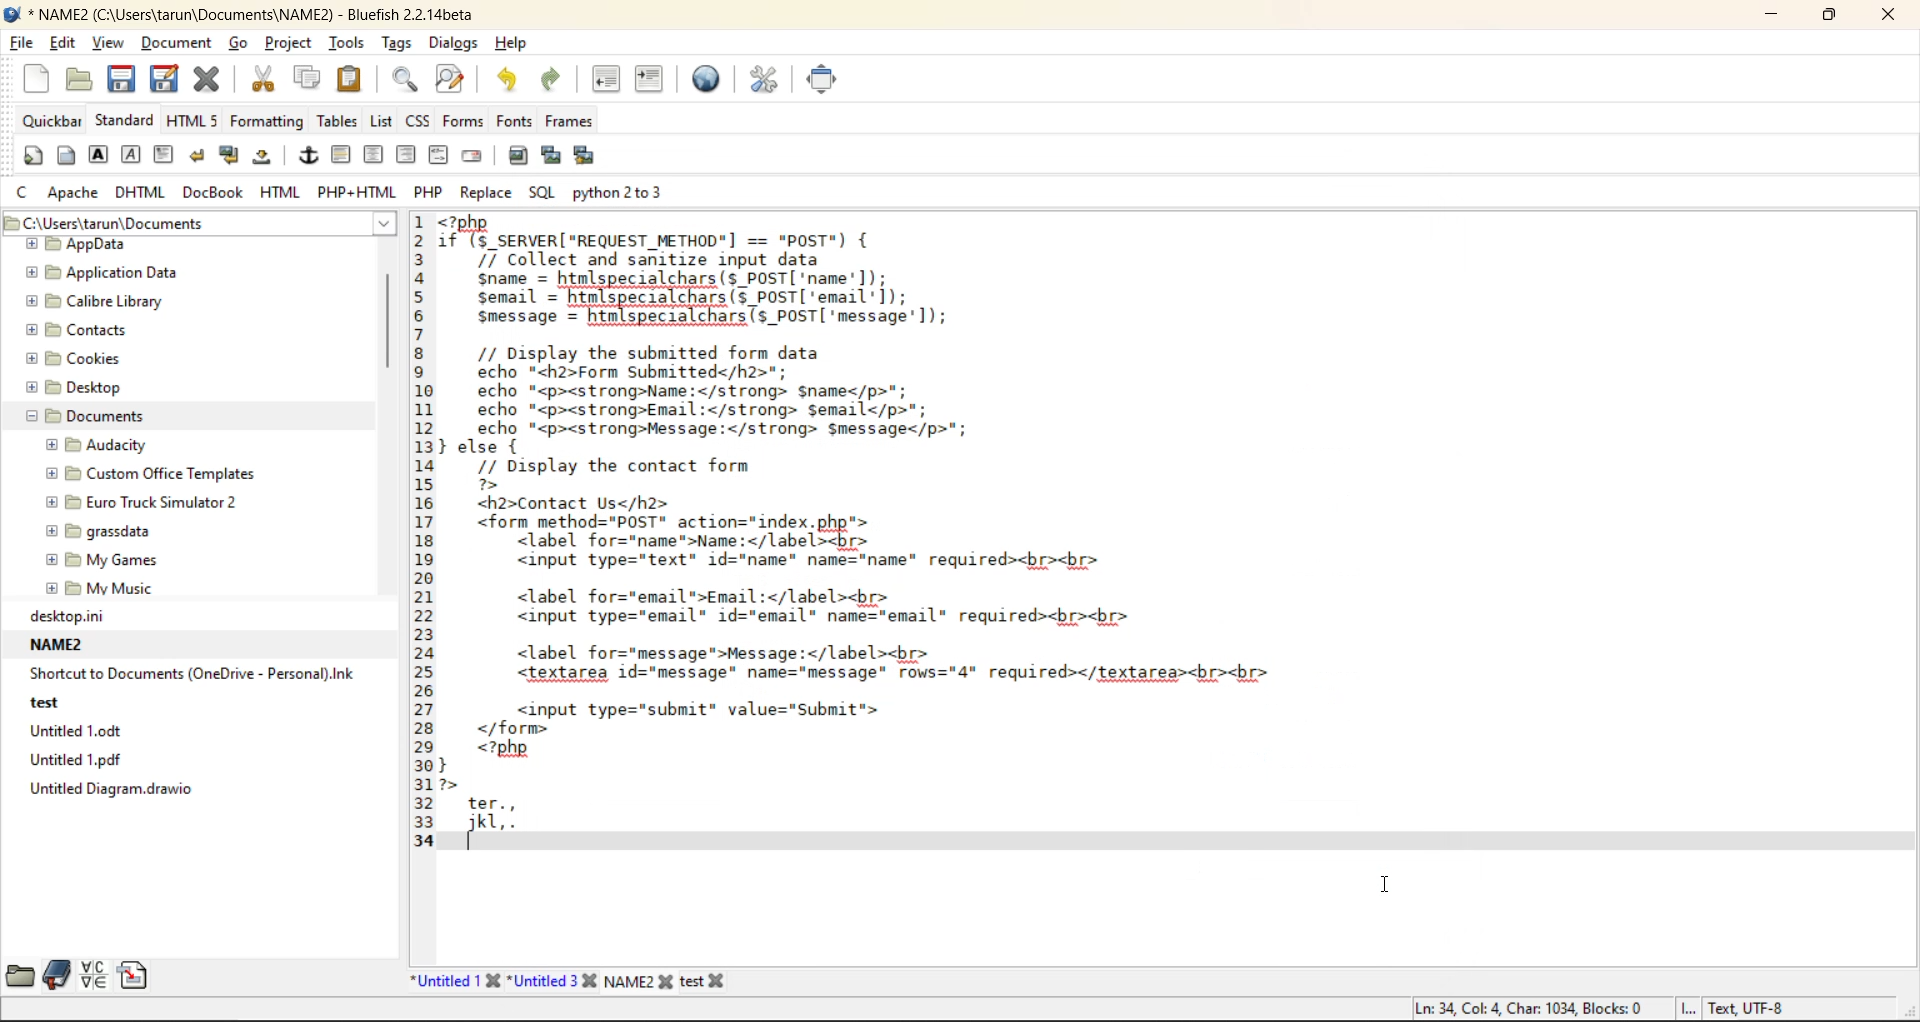  What do you see at coordinates (263, 79) in the screenshot?
I see `cut` at bounding box center [263, 79].